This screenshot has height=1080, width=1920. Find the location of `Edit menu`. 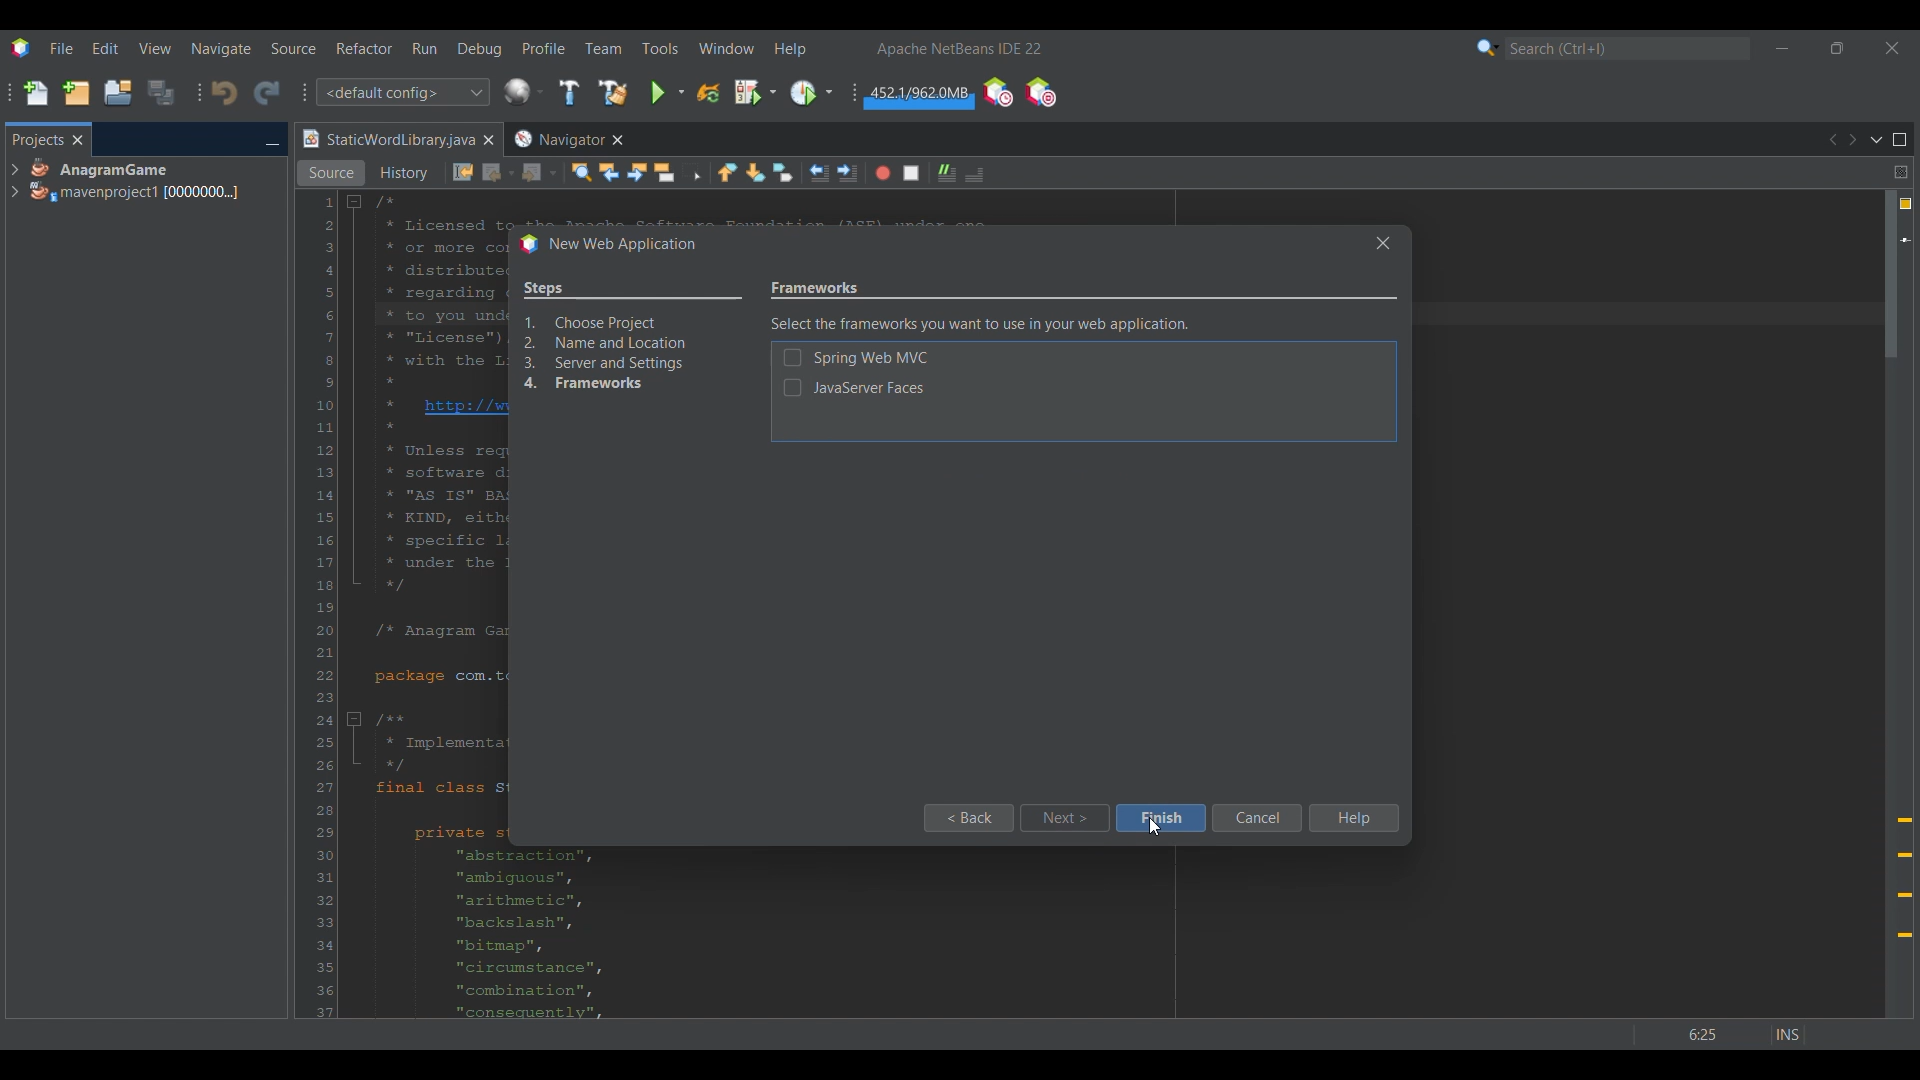

Edit menu is located at coordinates (105, 49).